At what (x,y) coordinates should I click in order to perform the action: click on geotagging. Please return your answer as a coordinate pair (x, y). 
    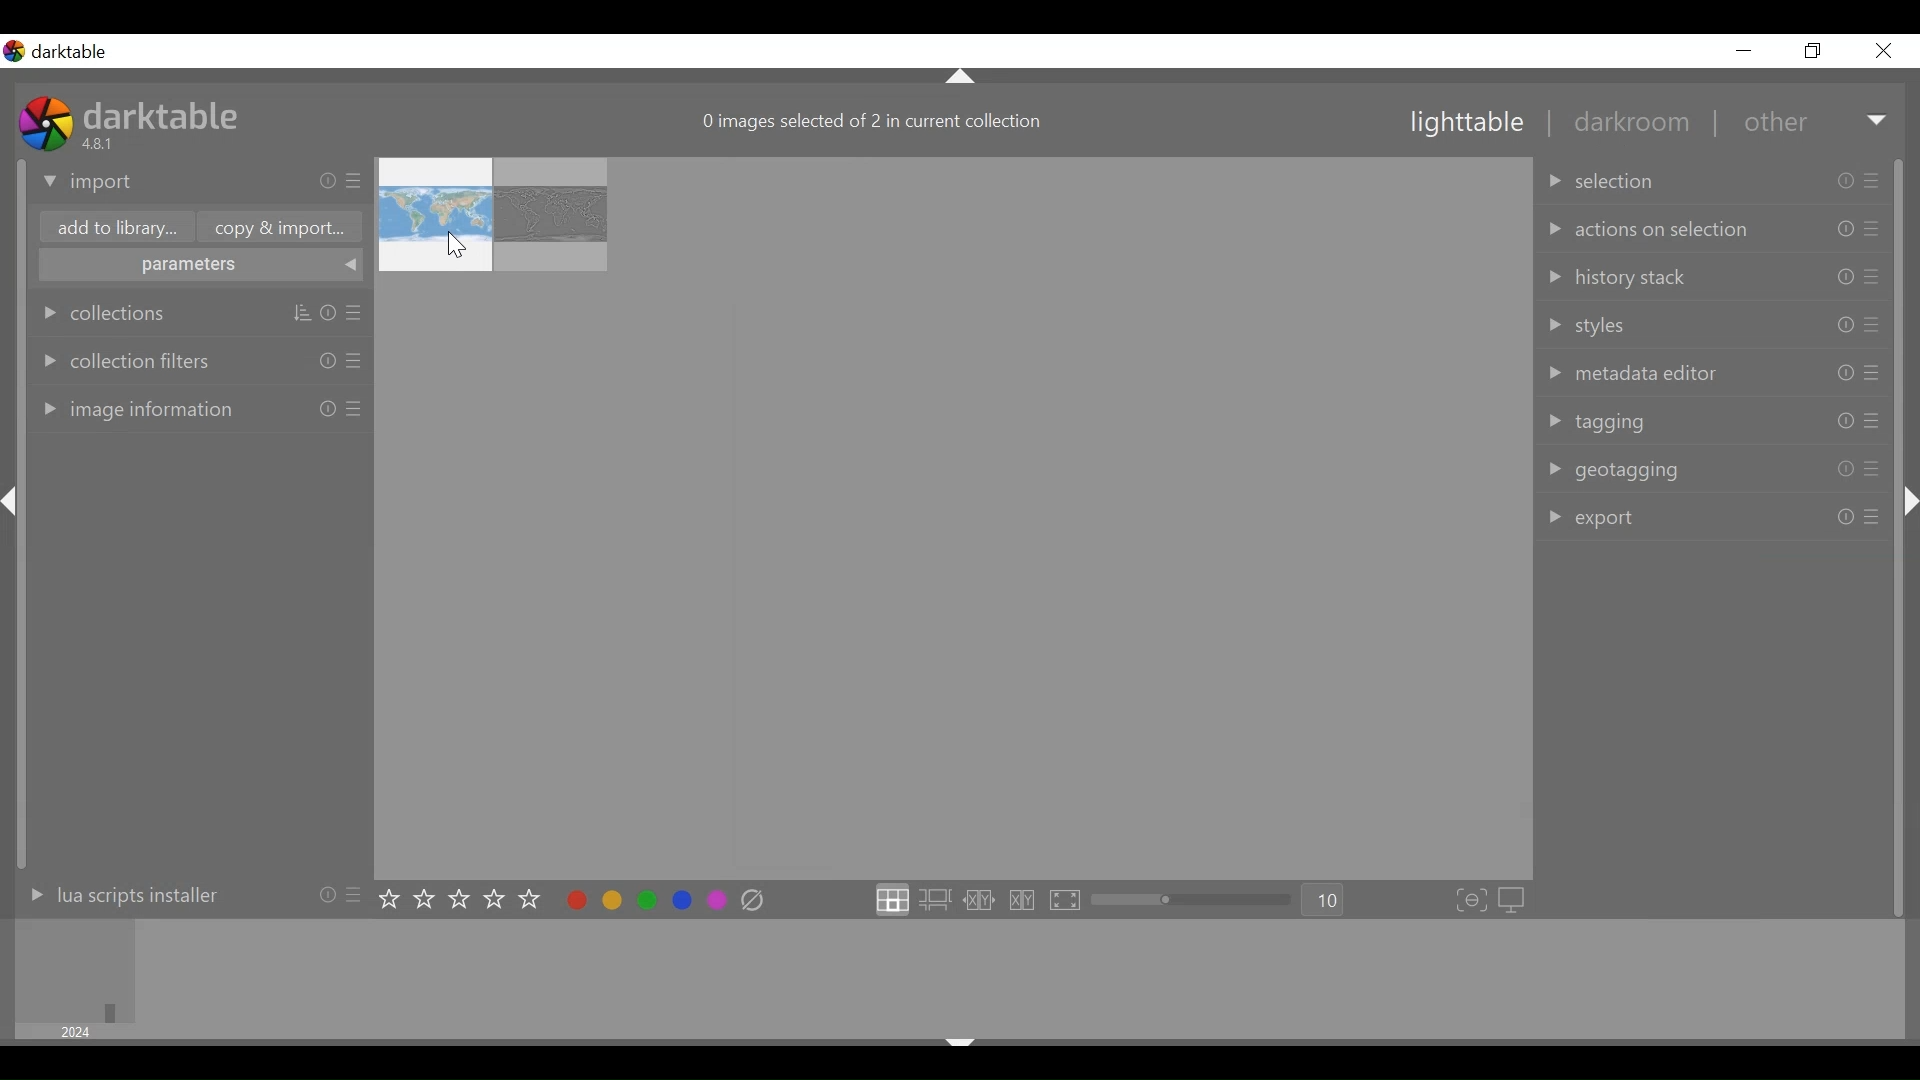
    Looking at the image, I should click on (1718, 473).